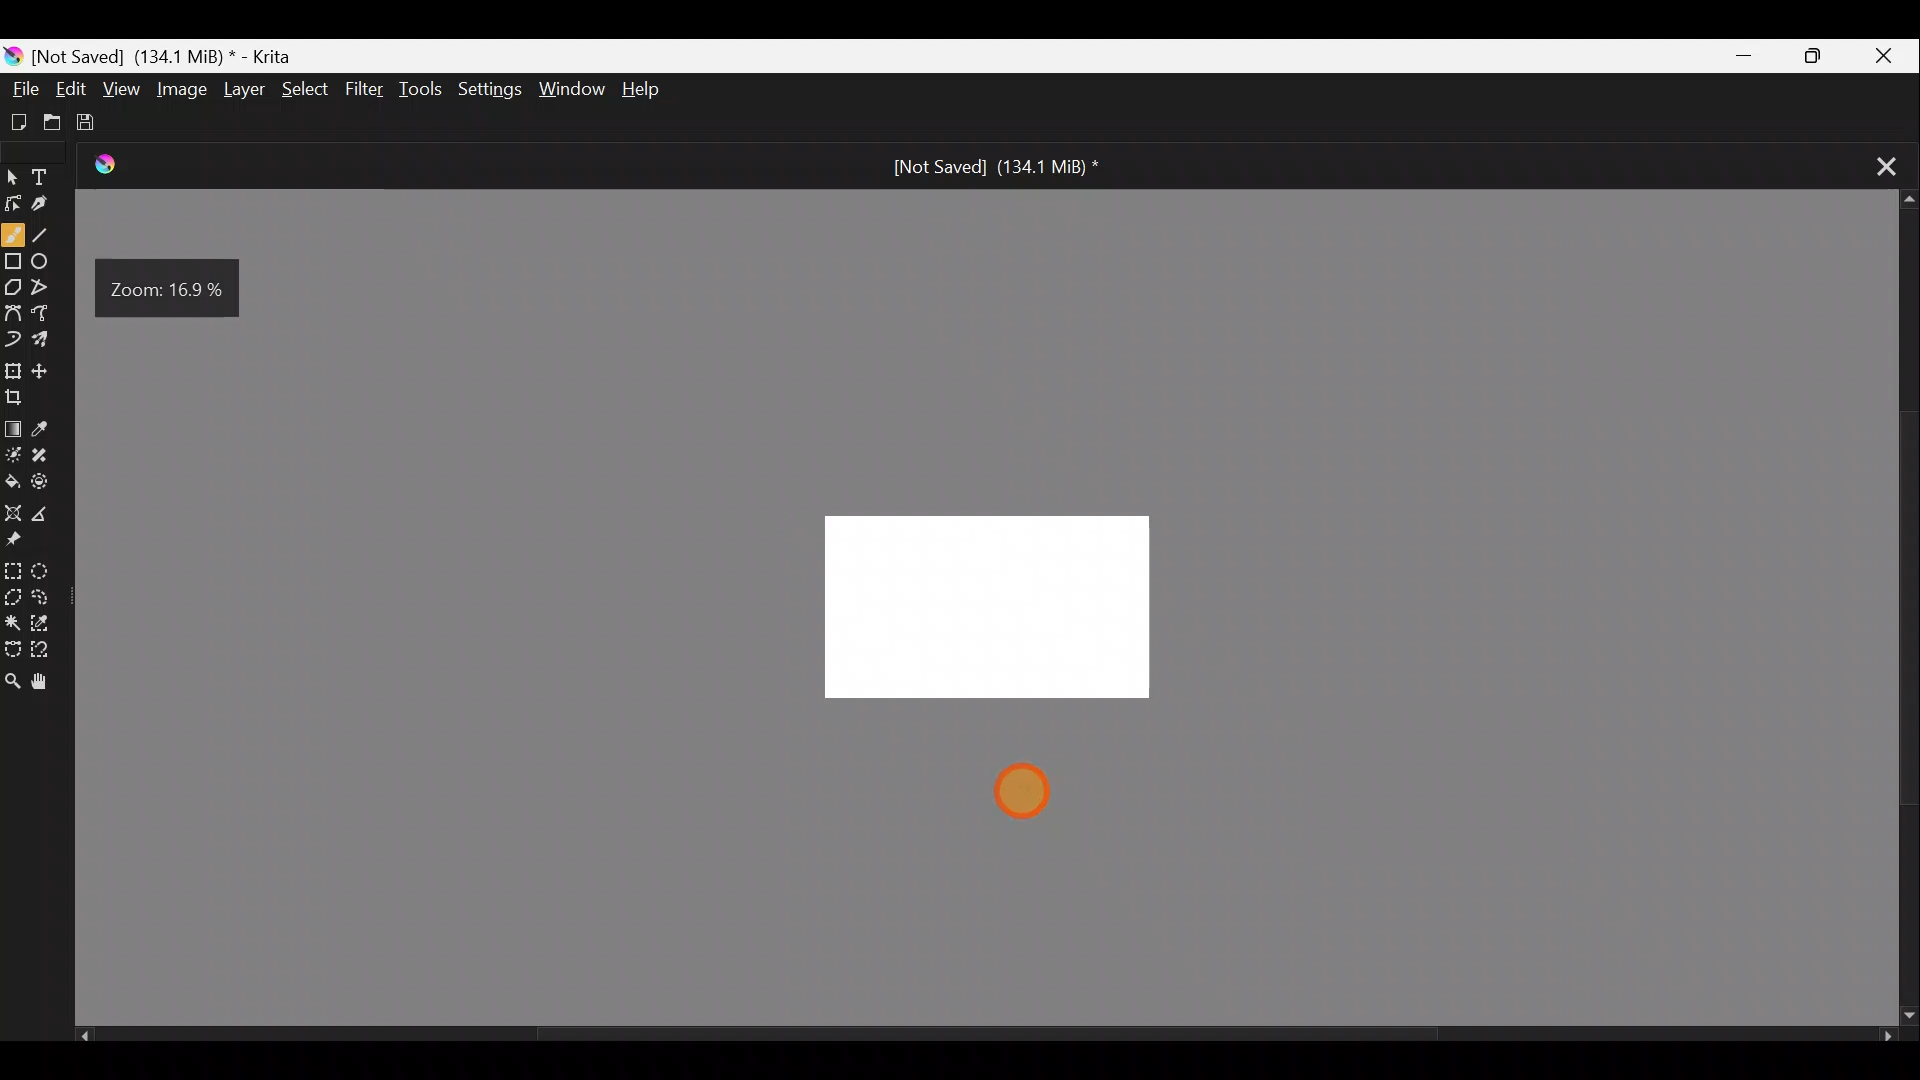  I want to click on Reference images tool, so click(16, 542).